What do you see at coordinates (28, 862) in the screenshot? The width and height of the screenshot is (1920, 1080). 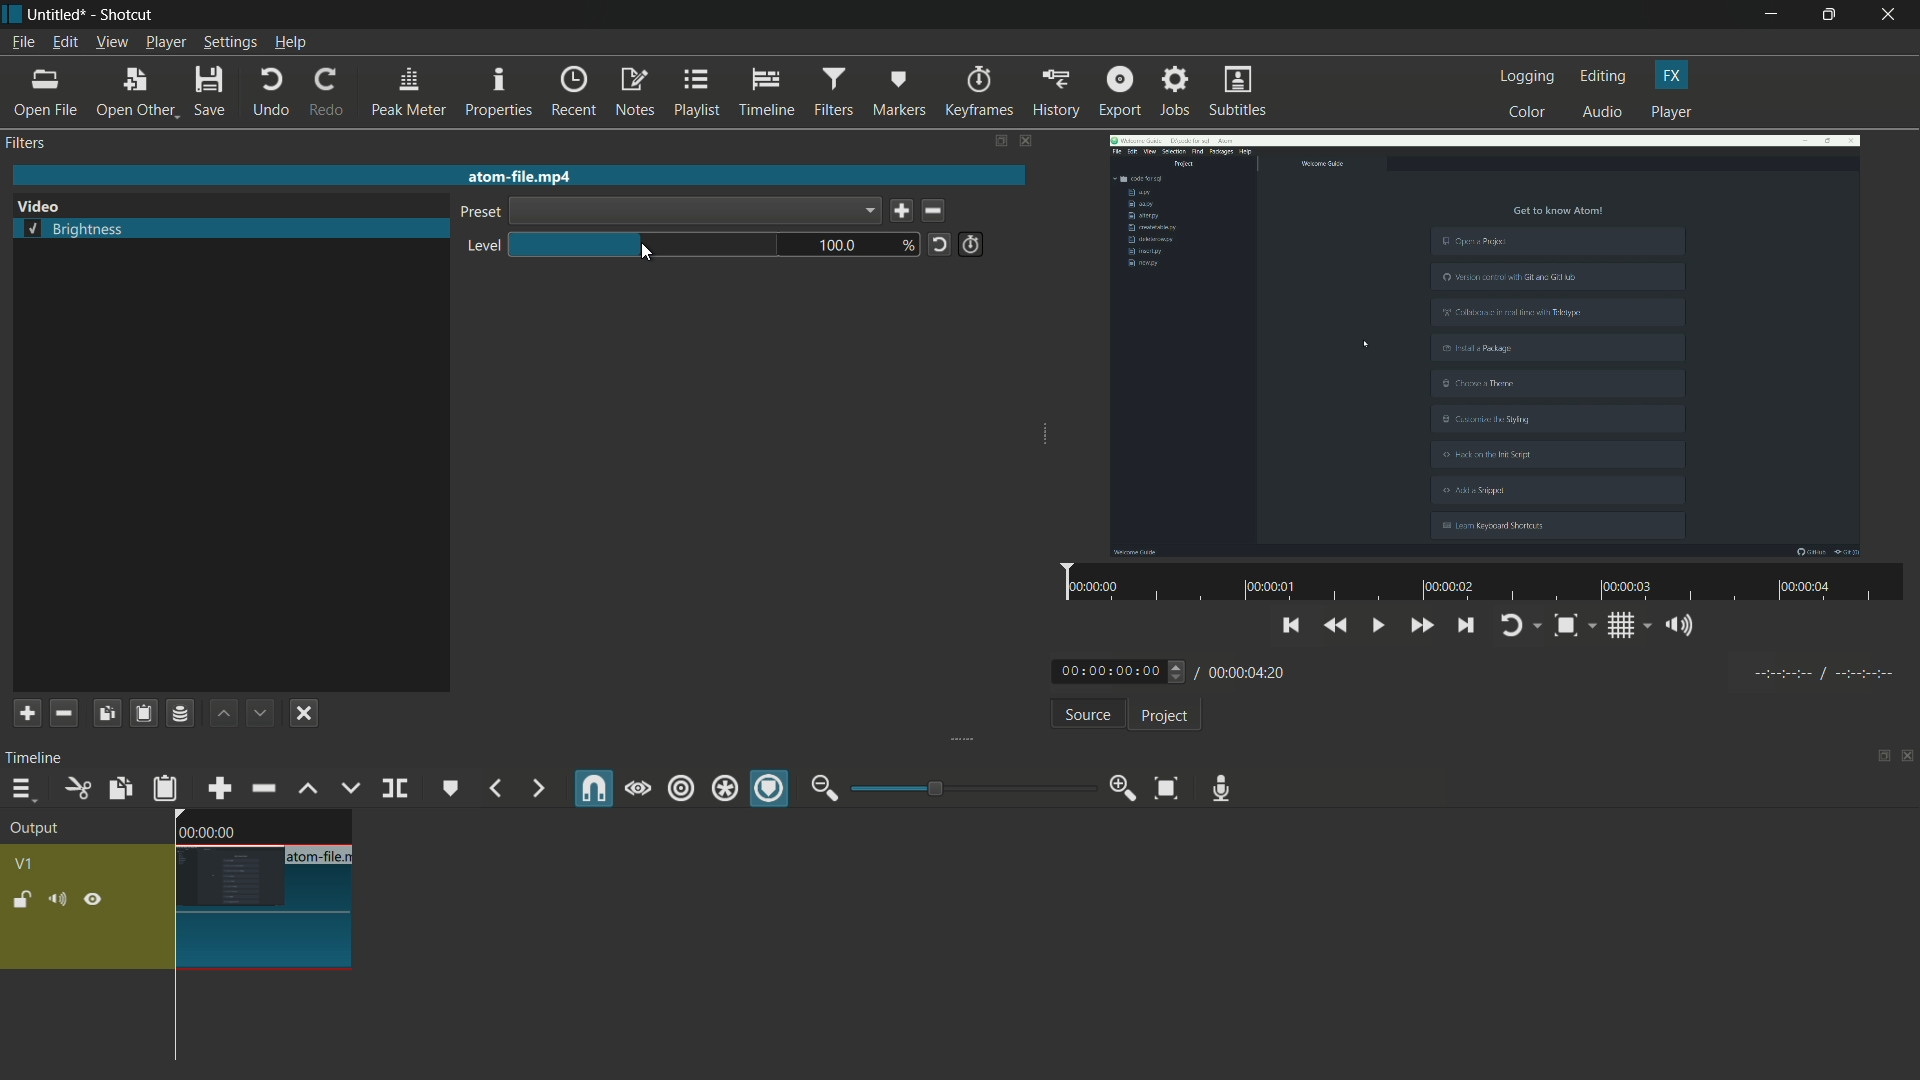 I see `v1` at bounding box center [28, 862].